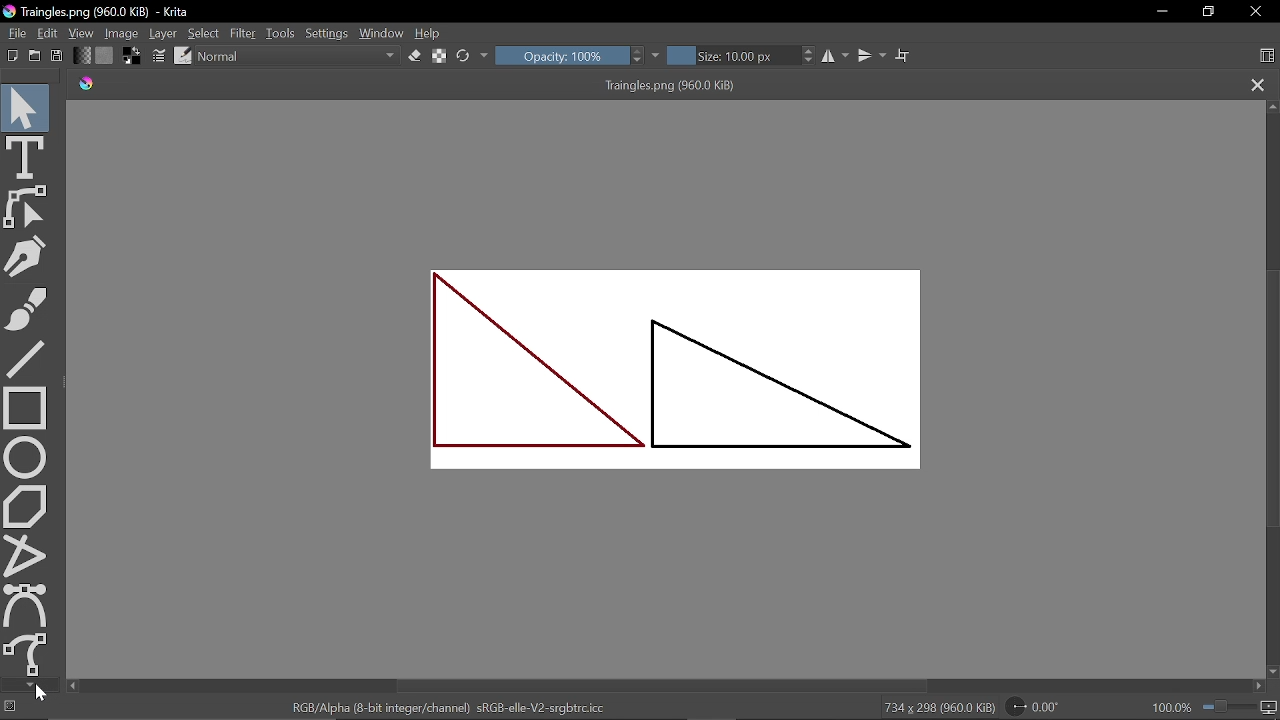 This screenshot has height=720, width=1280. I want to click on Image, so click(123, 32).